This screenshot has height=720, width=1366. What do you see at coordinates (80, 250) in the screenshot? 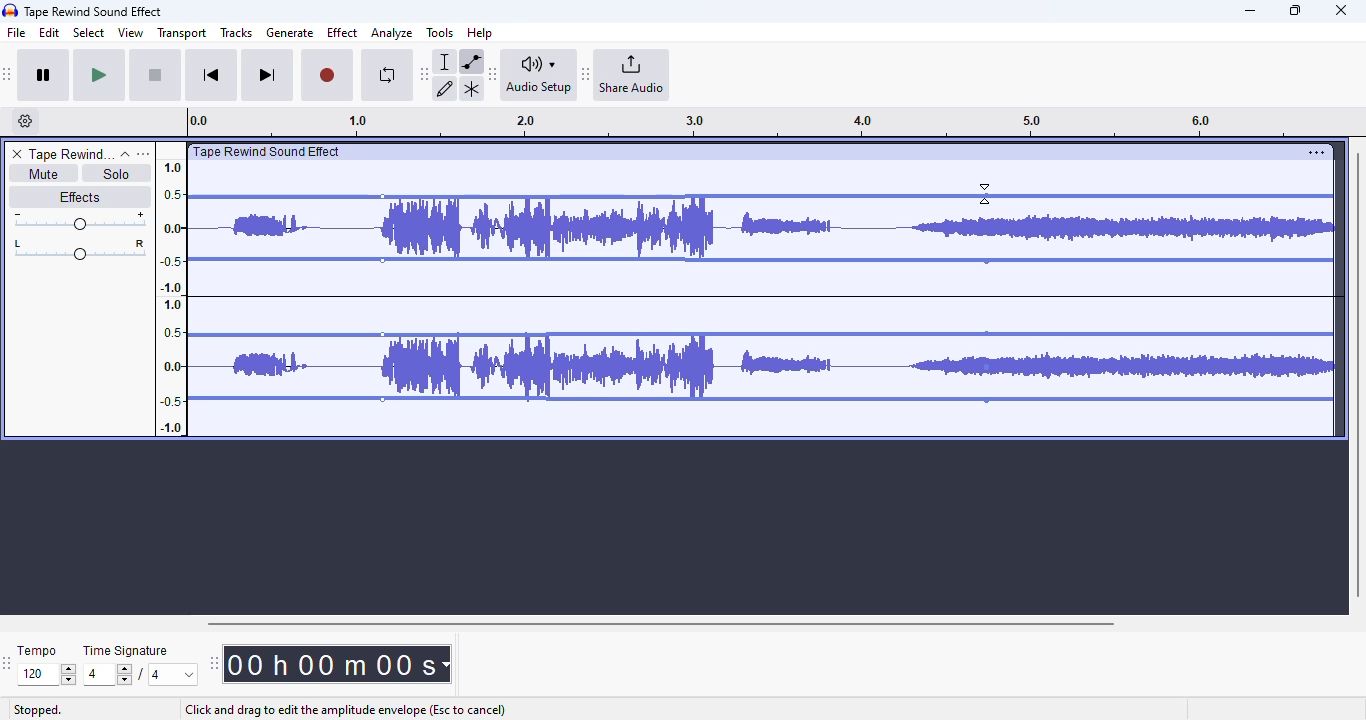
I see `Pan left/right` at bounding box center [80, 250].